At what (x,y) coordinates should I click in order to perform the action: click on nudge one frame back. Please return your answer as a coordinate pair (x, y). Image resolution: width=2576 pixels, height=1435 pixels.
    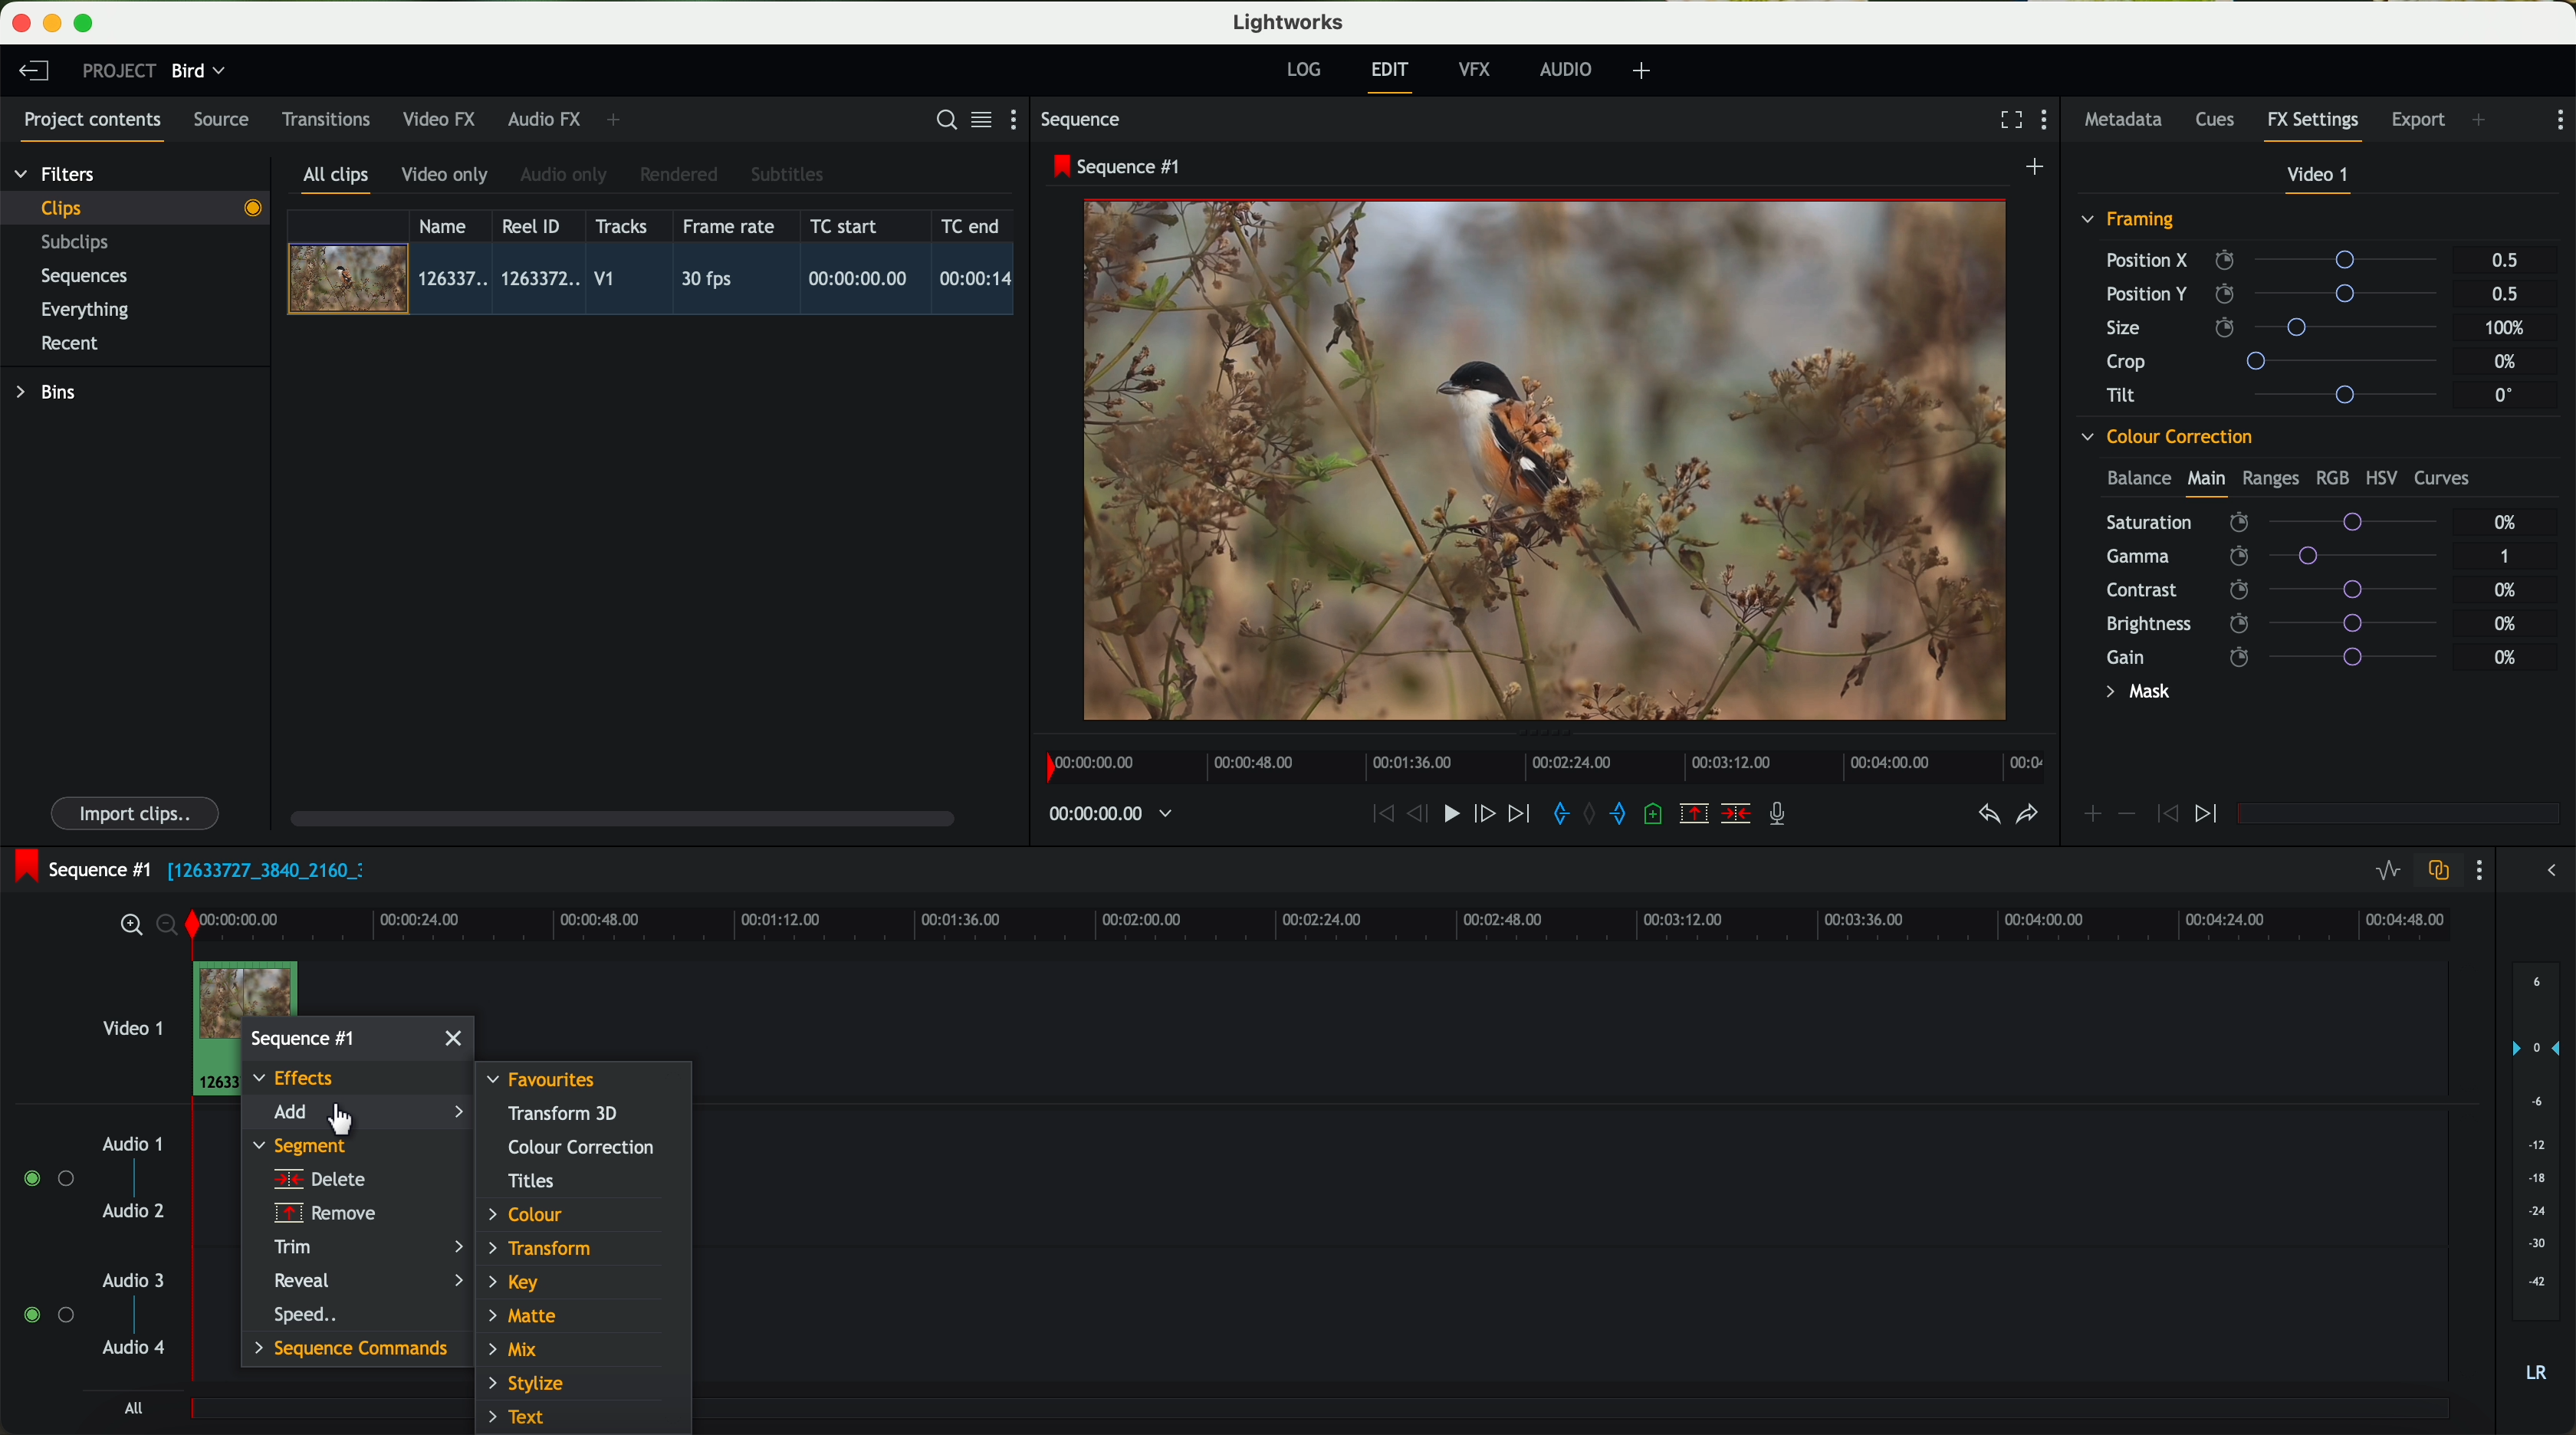
    Looking at the image, I should click on (1421, 816).